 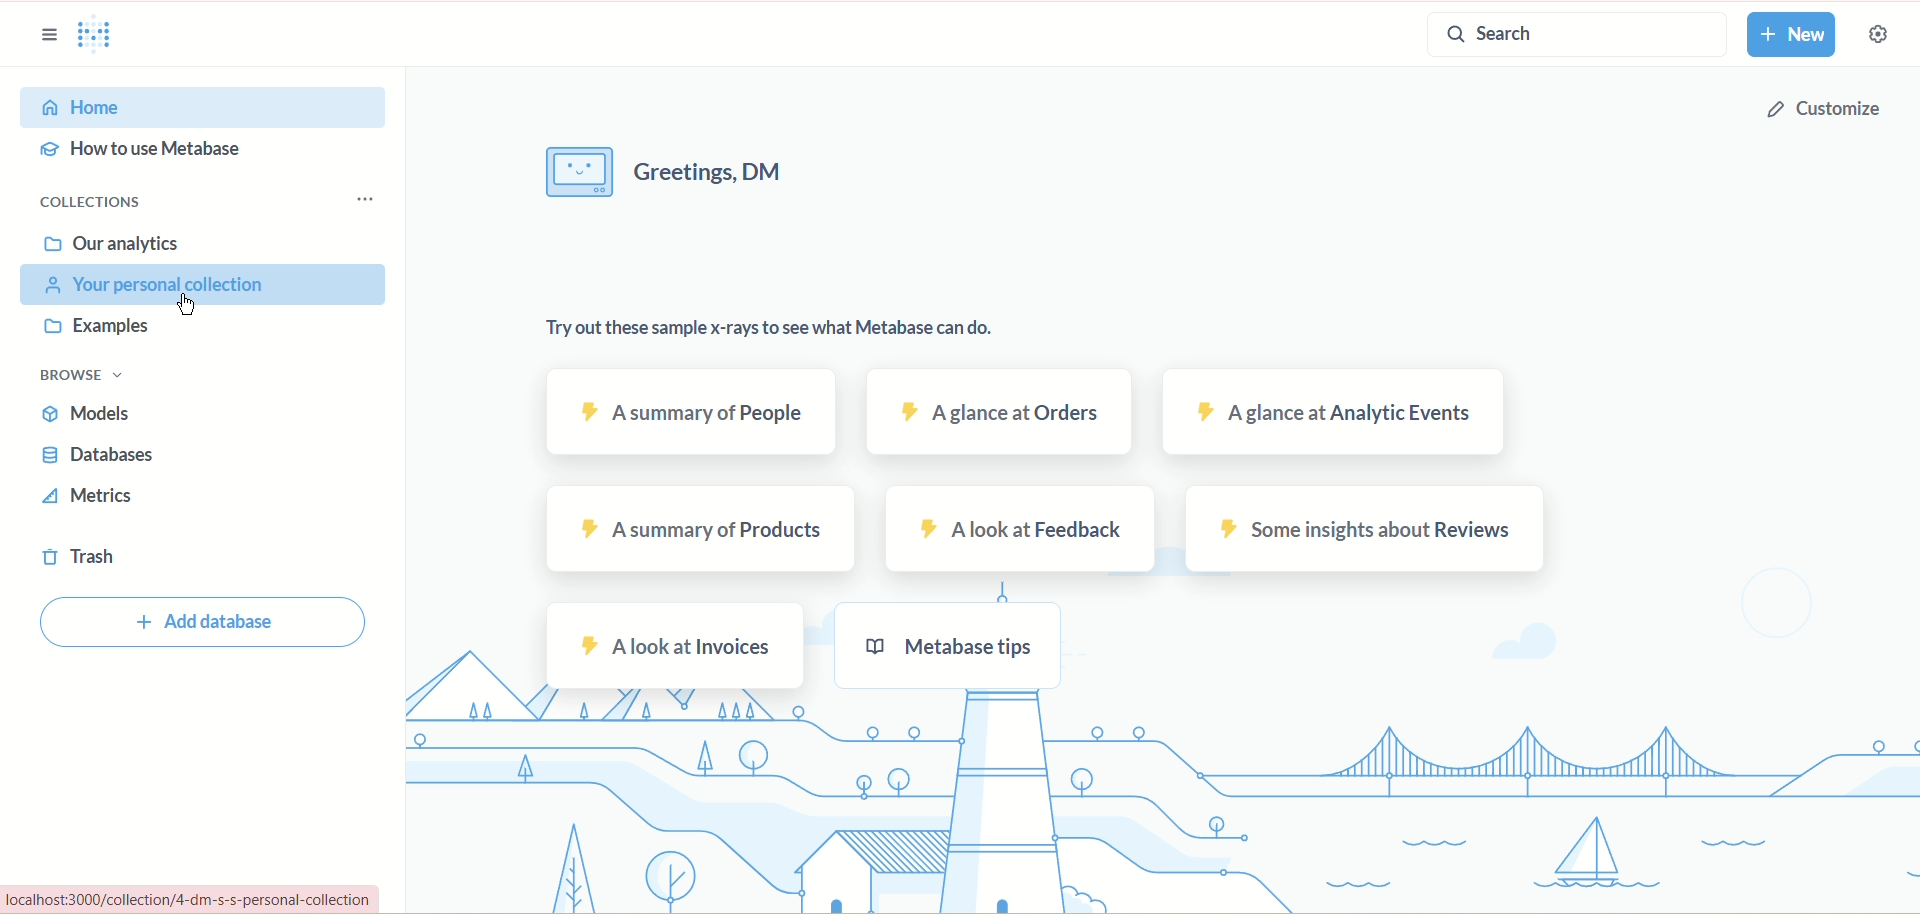 I want to click on browse, so click(x=85, y=377).